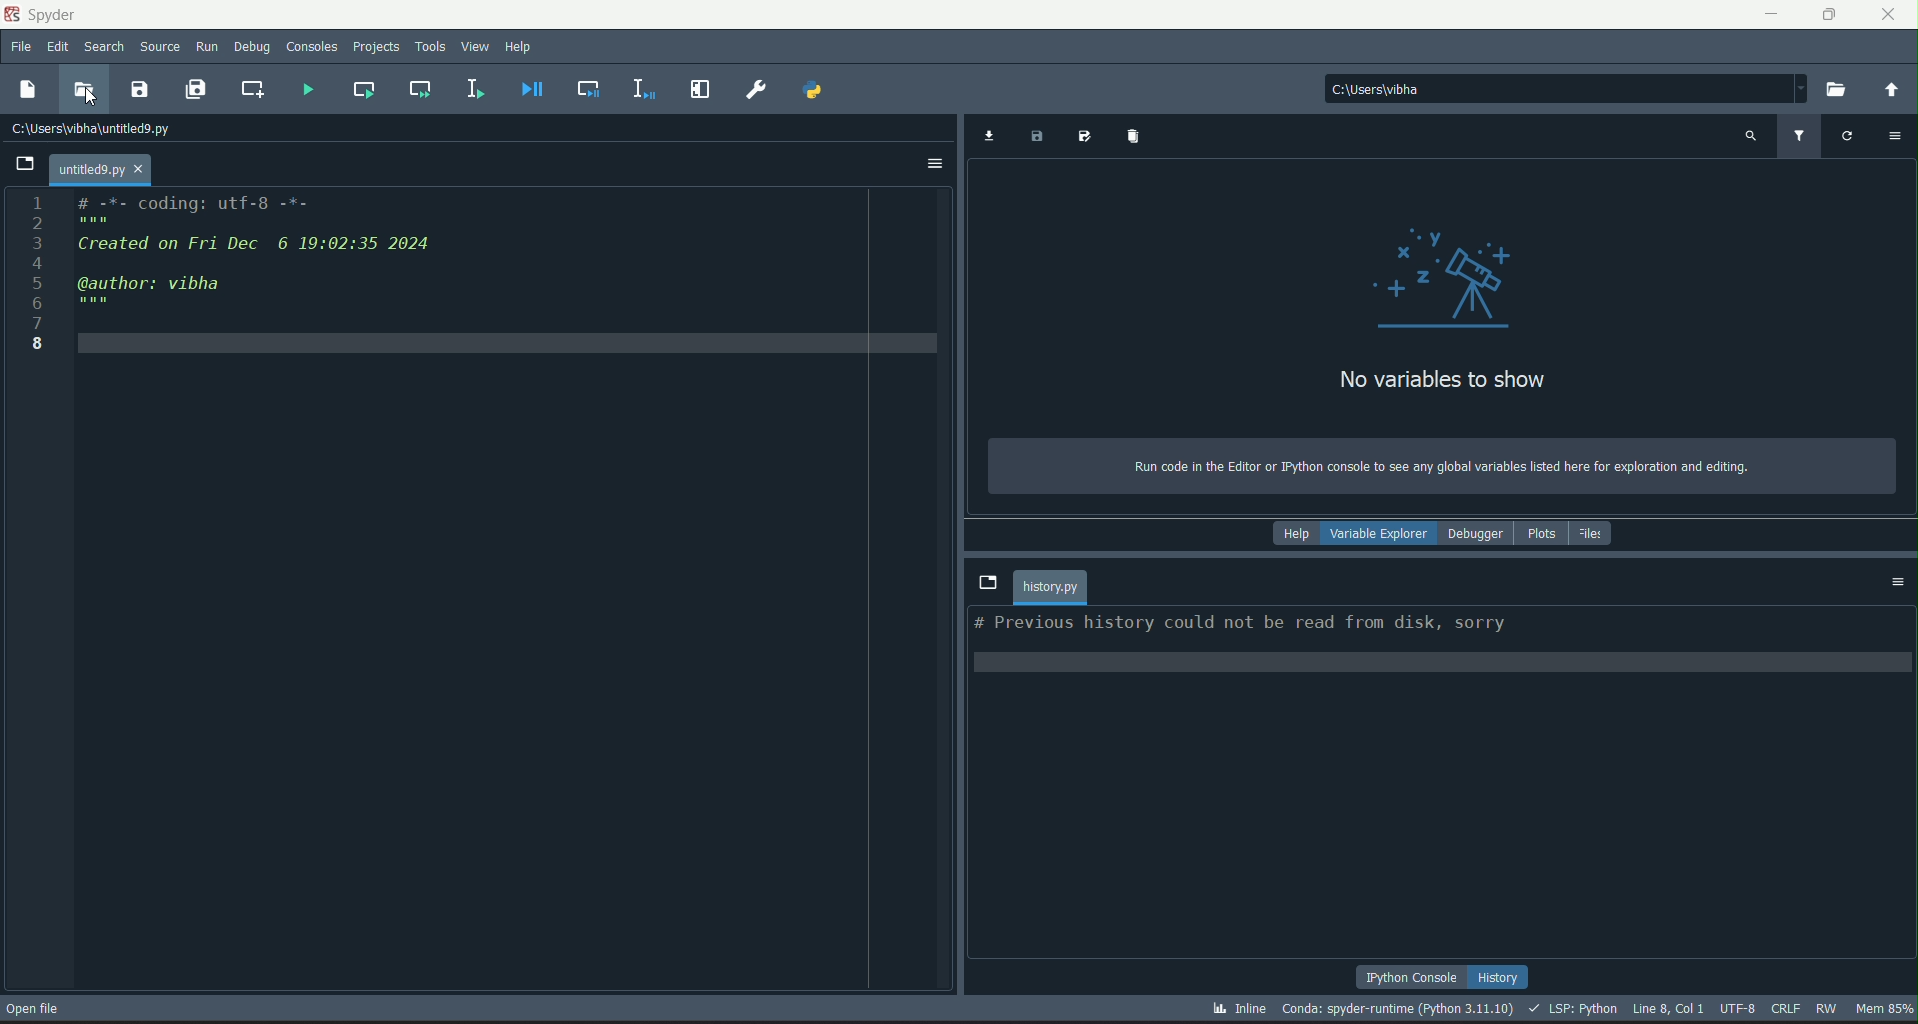 The height and width of the screenshot is (1024, 1918). Describe the element at coordinates (587, 91) in the screenshot. I see `debug cell` at that location.